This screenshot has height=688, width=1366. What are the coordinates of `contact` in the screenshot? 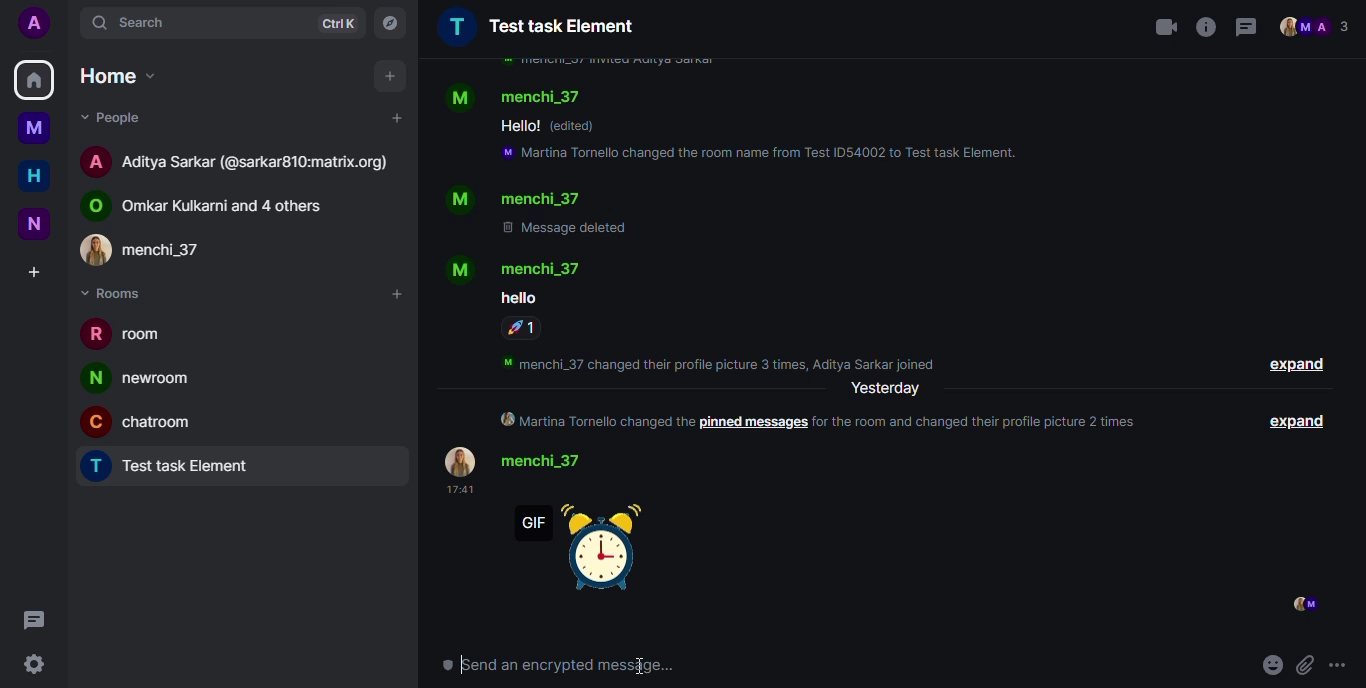 It's located at (240, 160).